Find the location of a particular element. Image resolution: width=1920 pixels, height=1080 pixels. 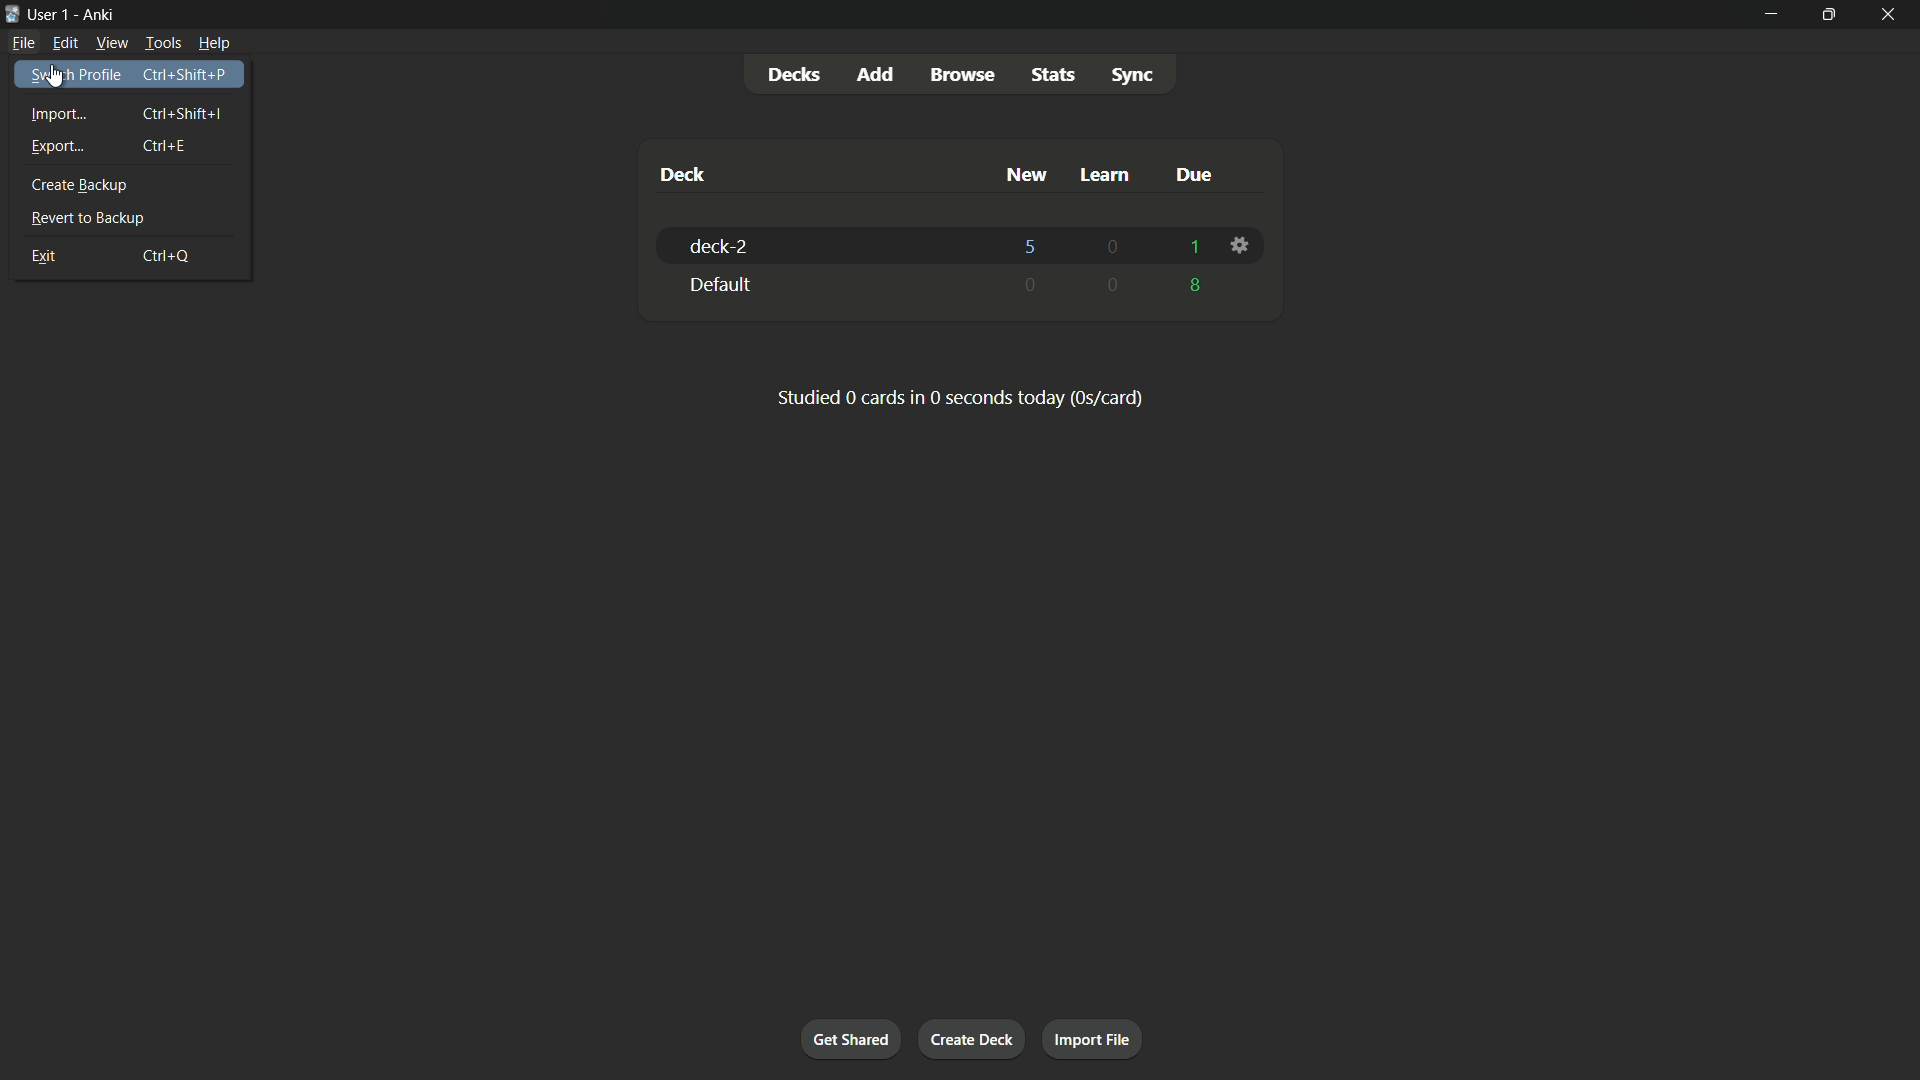

Switch profile is located at coordinates (129, 76).